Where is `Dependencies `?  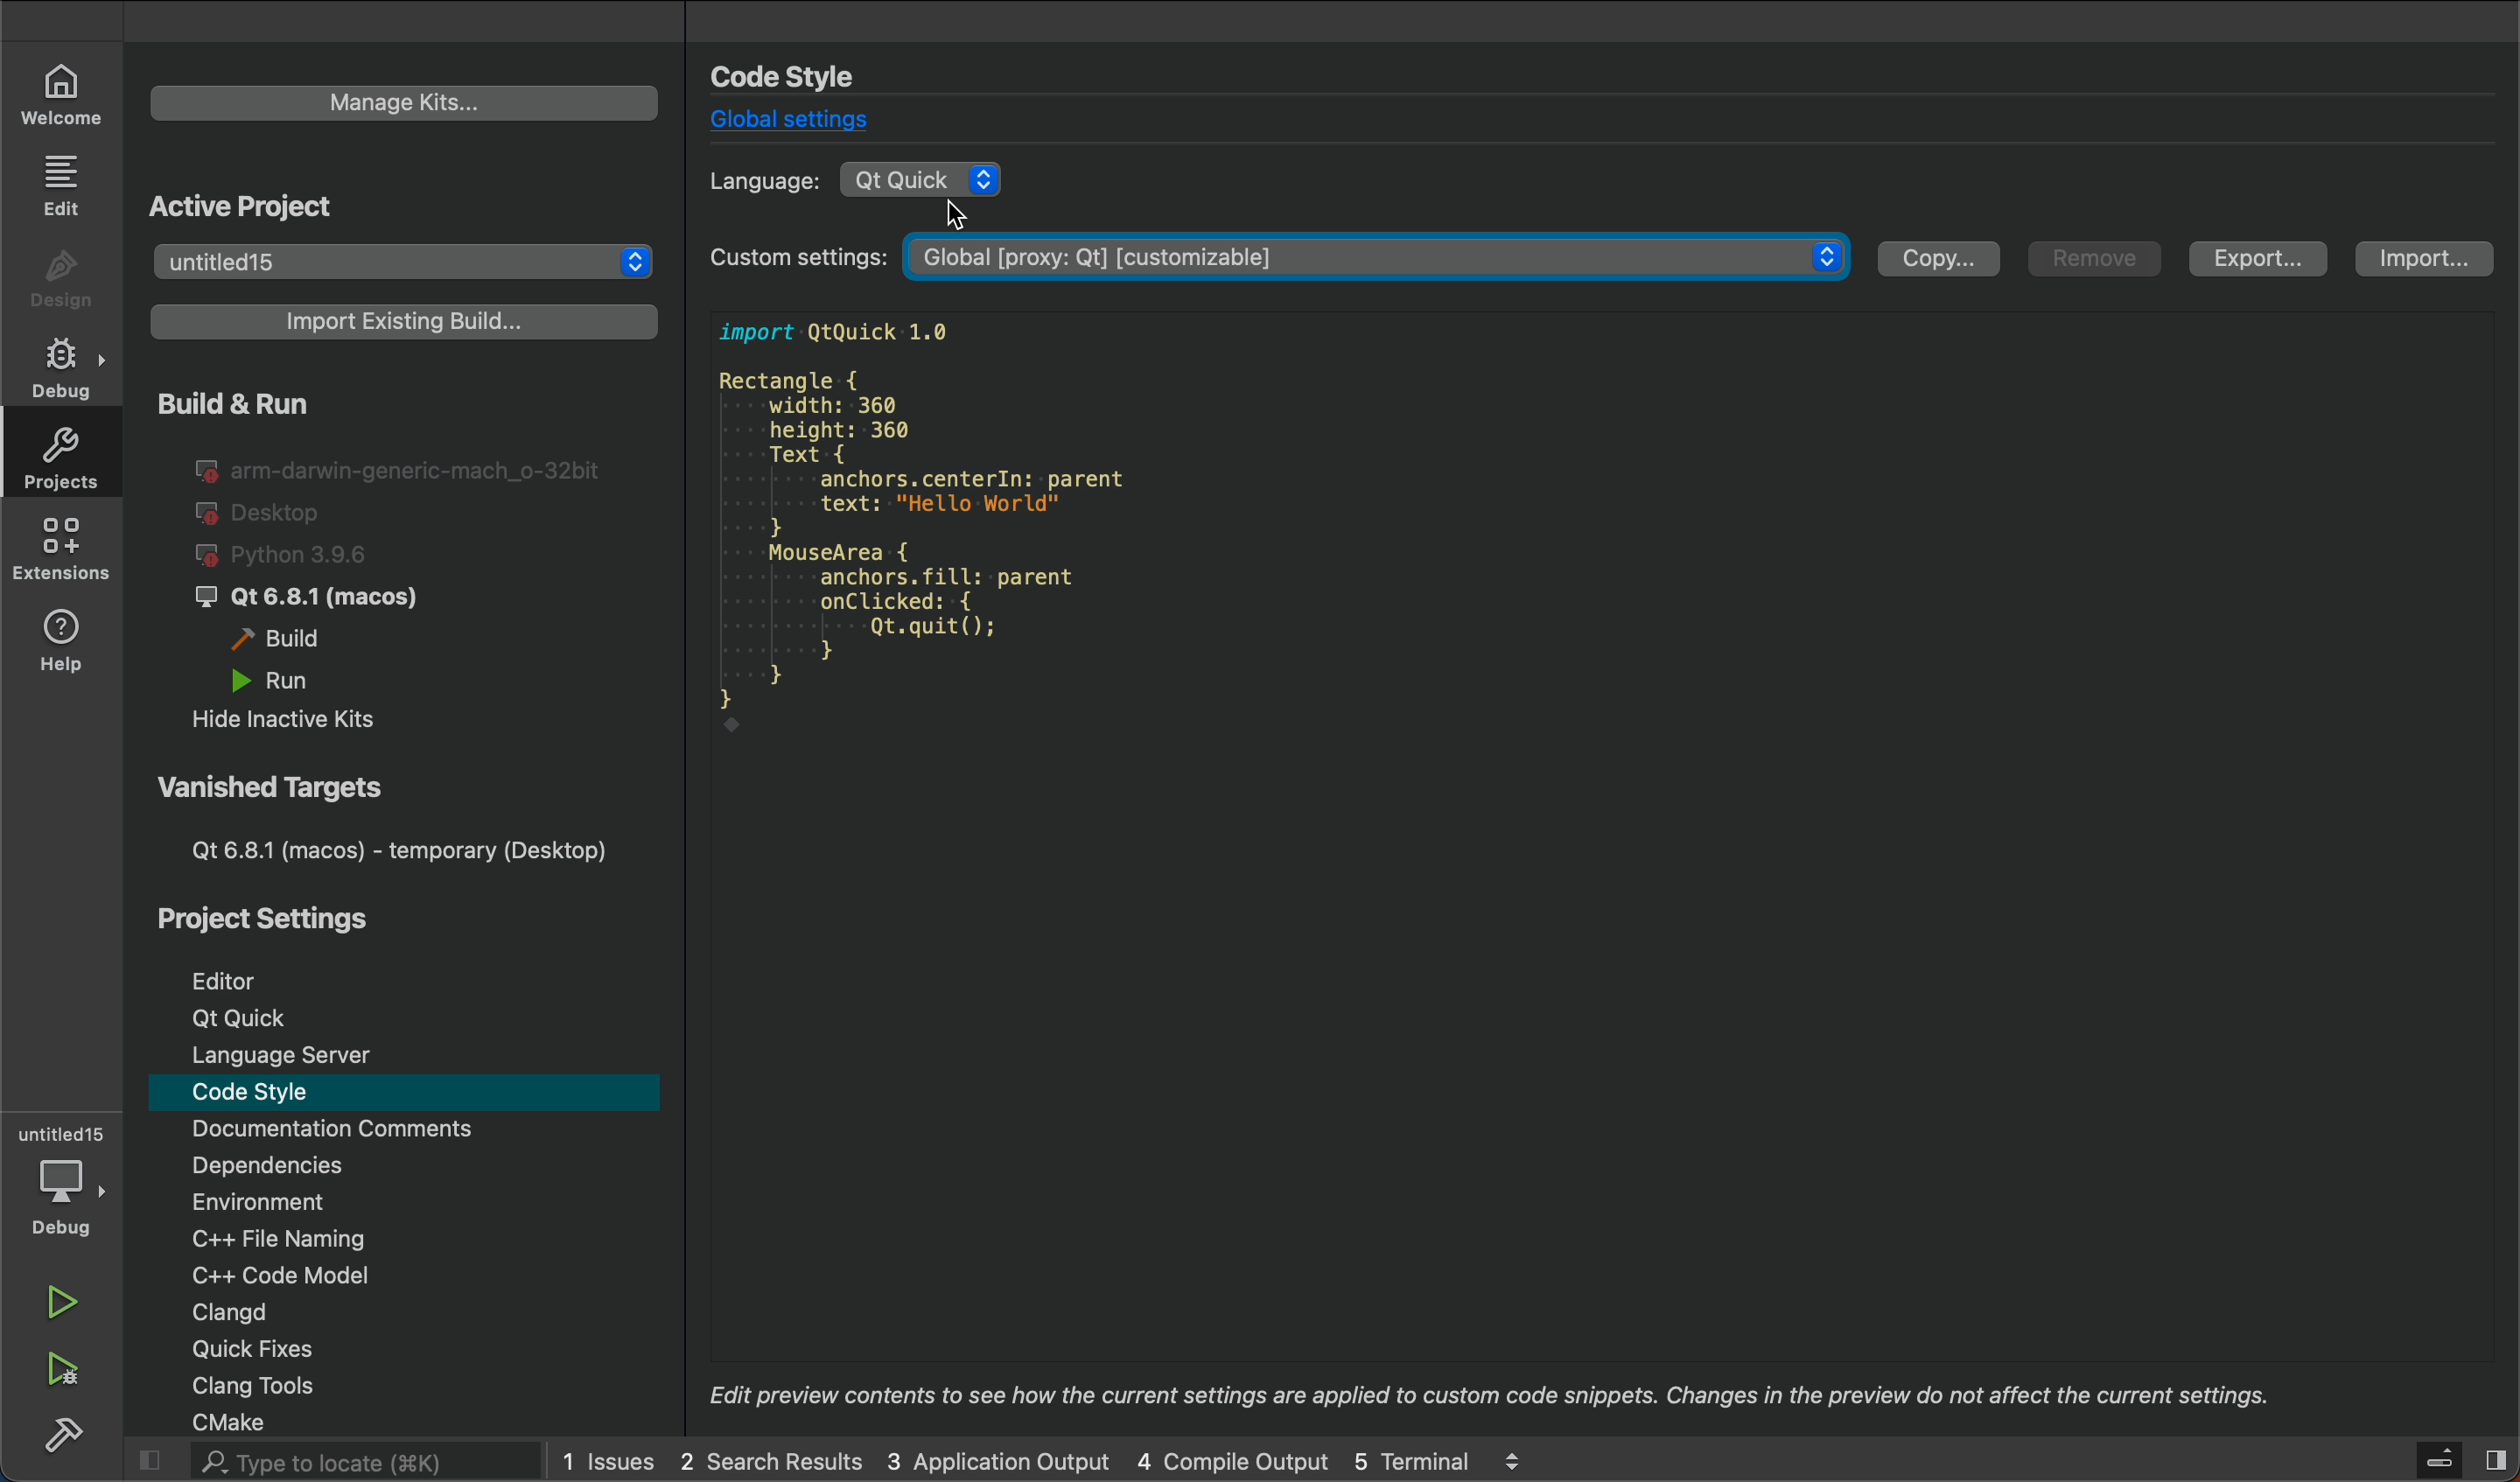
Dependencies  is located at coordinates (310, 1167).